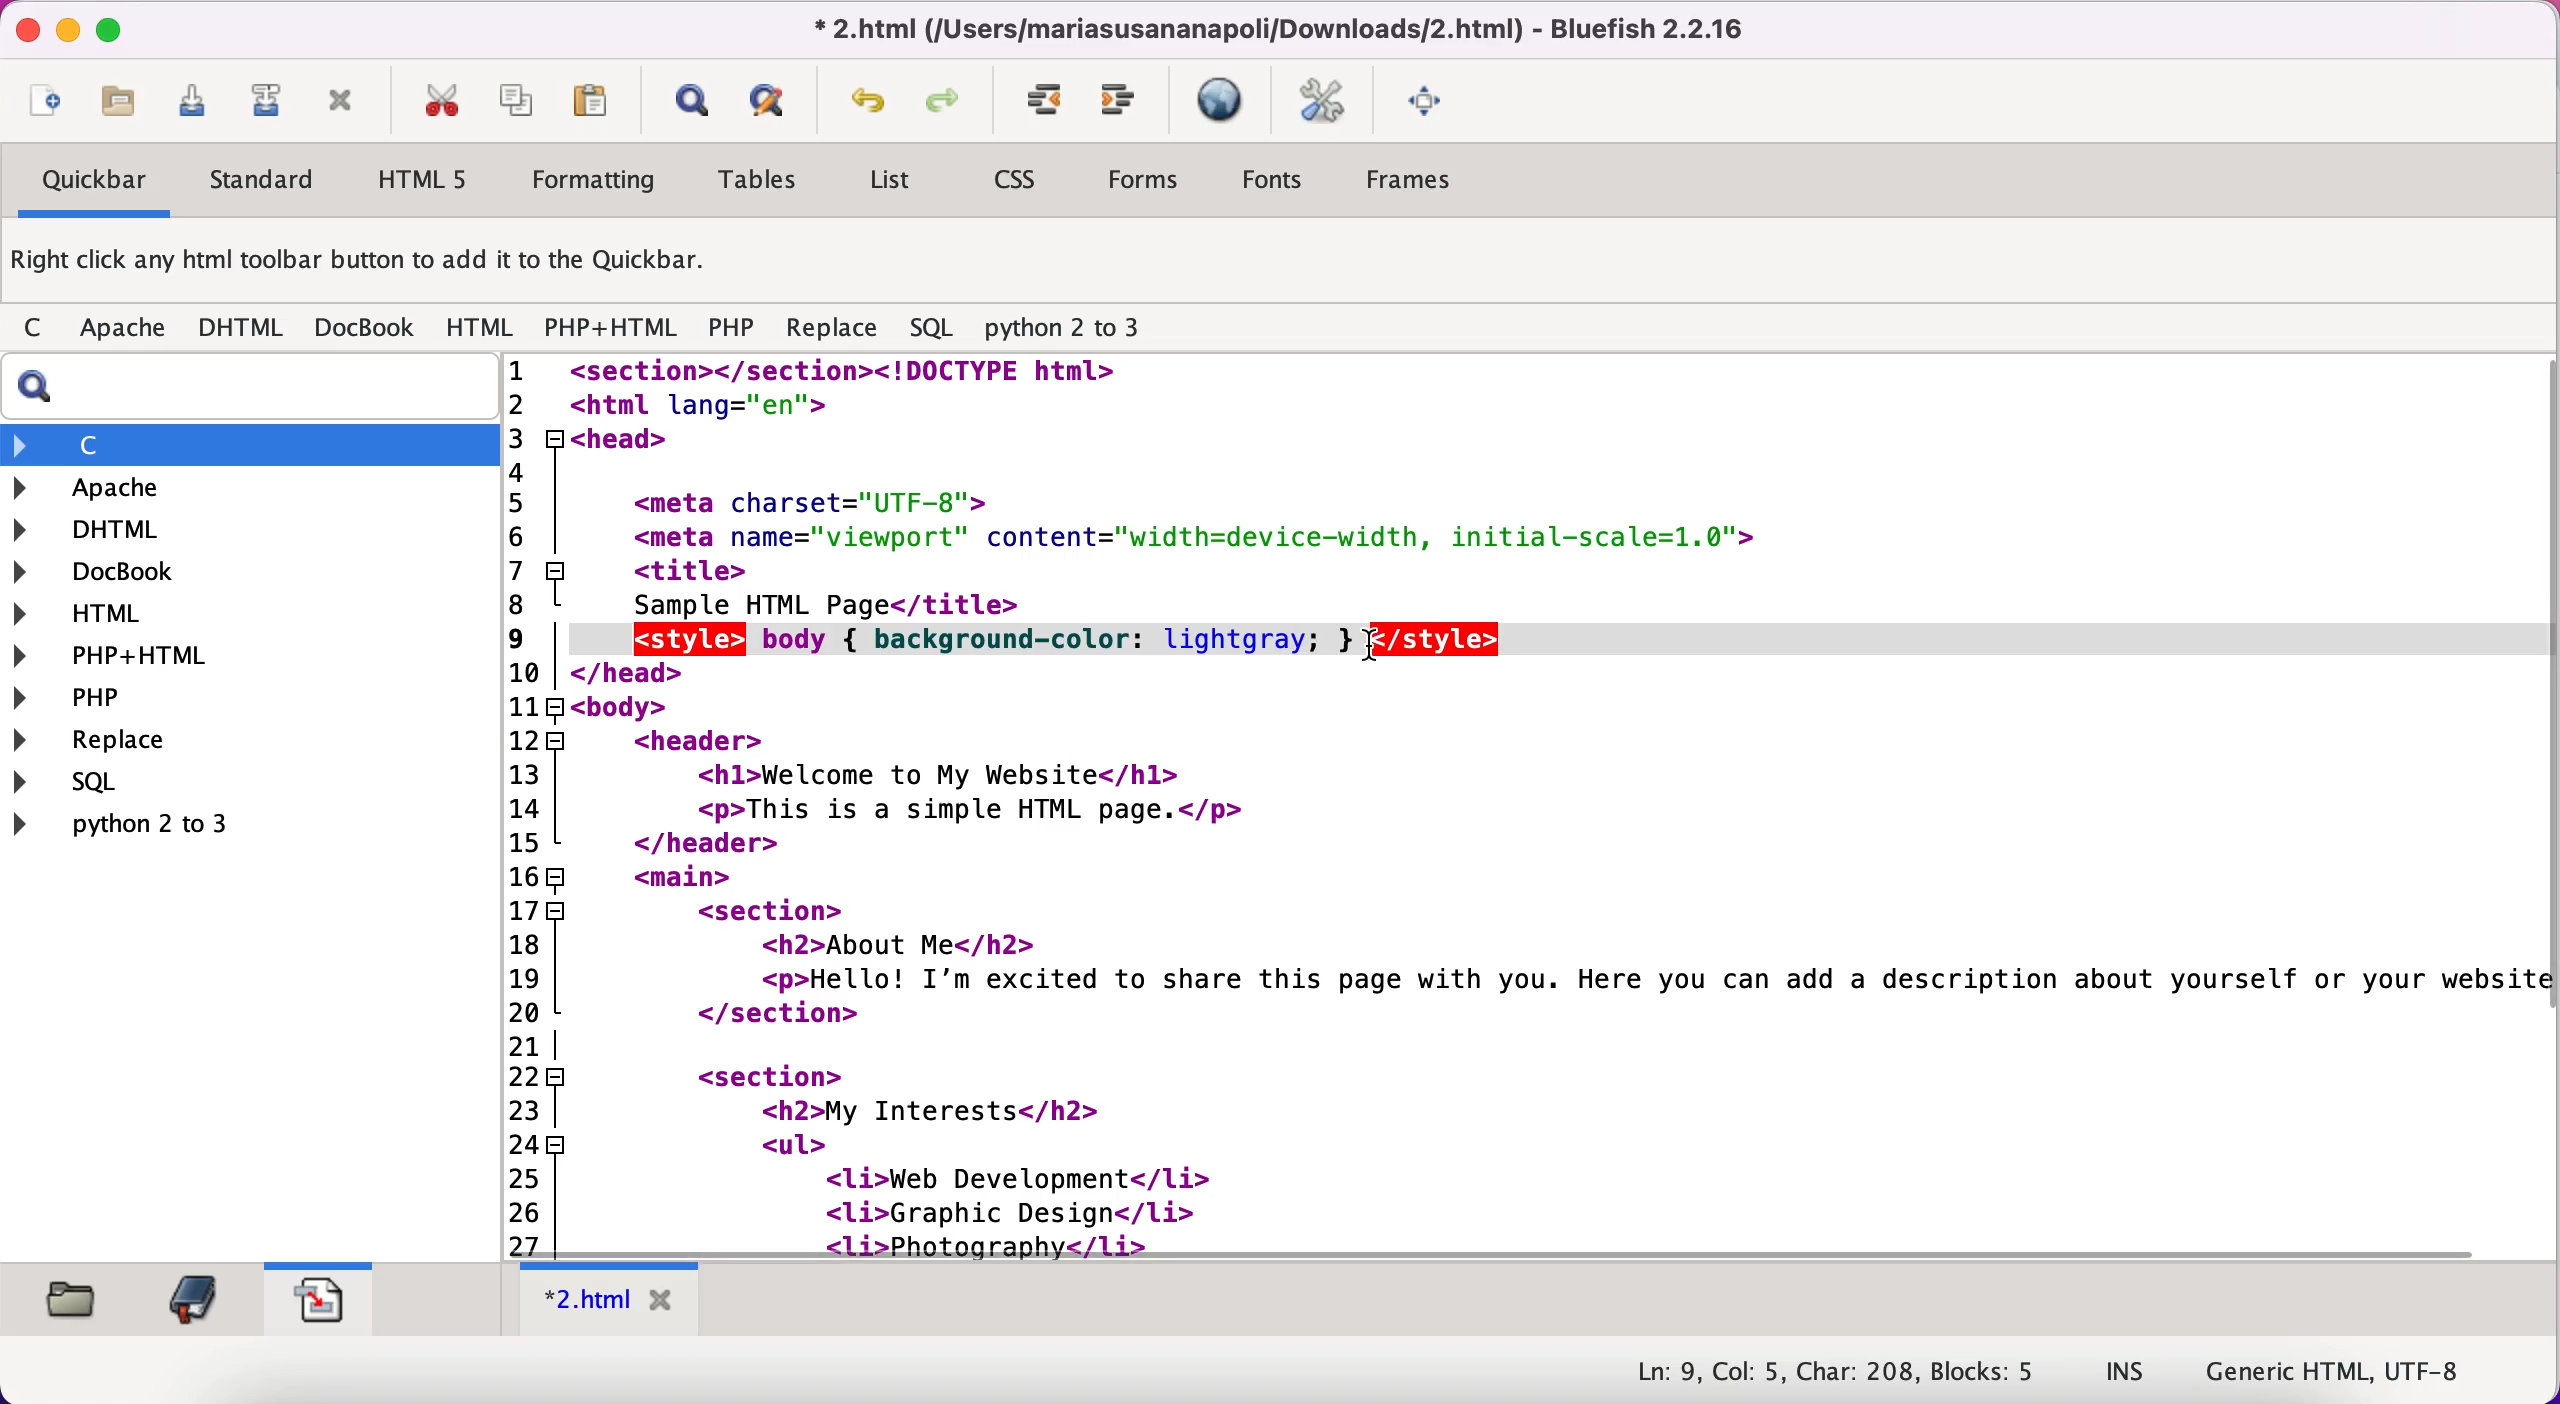  What do you see at coordinates (75, 1301) in the screenshot?
I see `filebrowser` at bounding box center [75, 1301].